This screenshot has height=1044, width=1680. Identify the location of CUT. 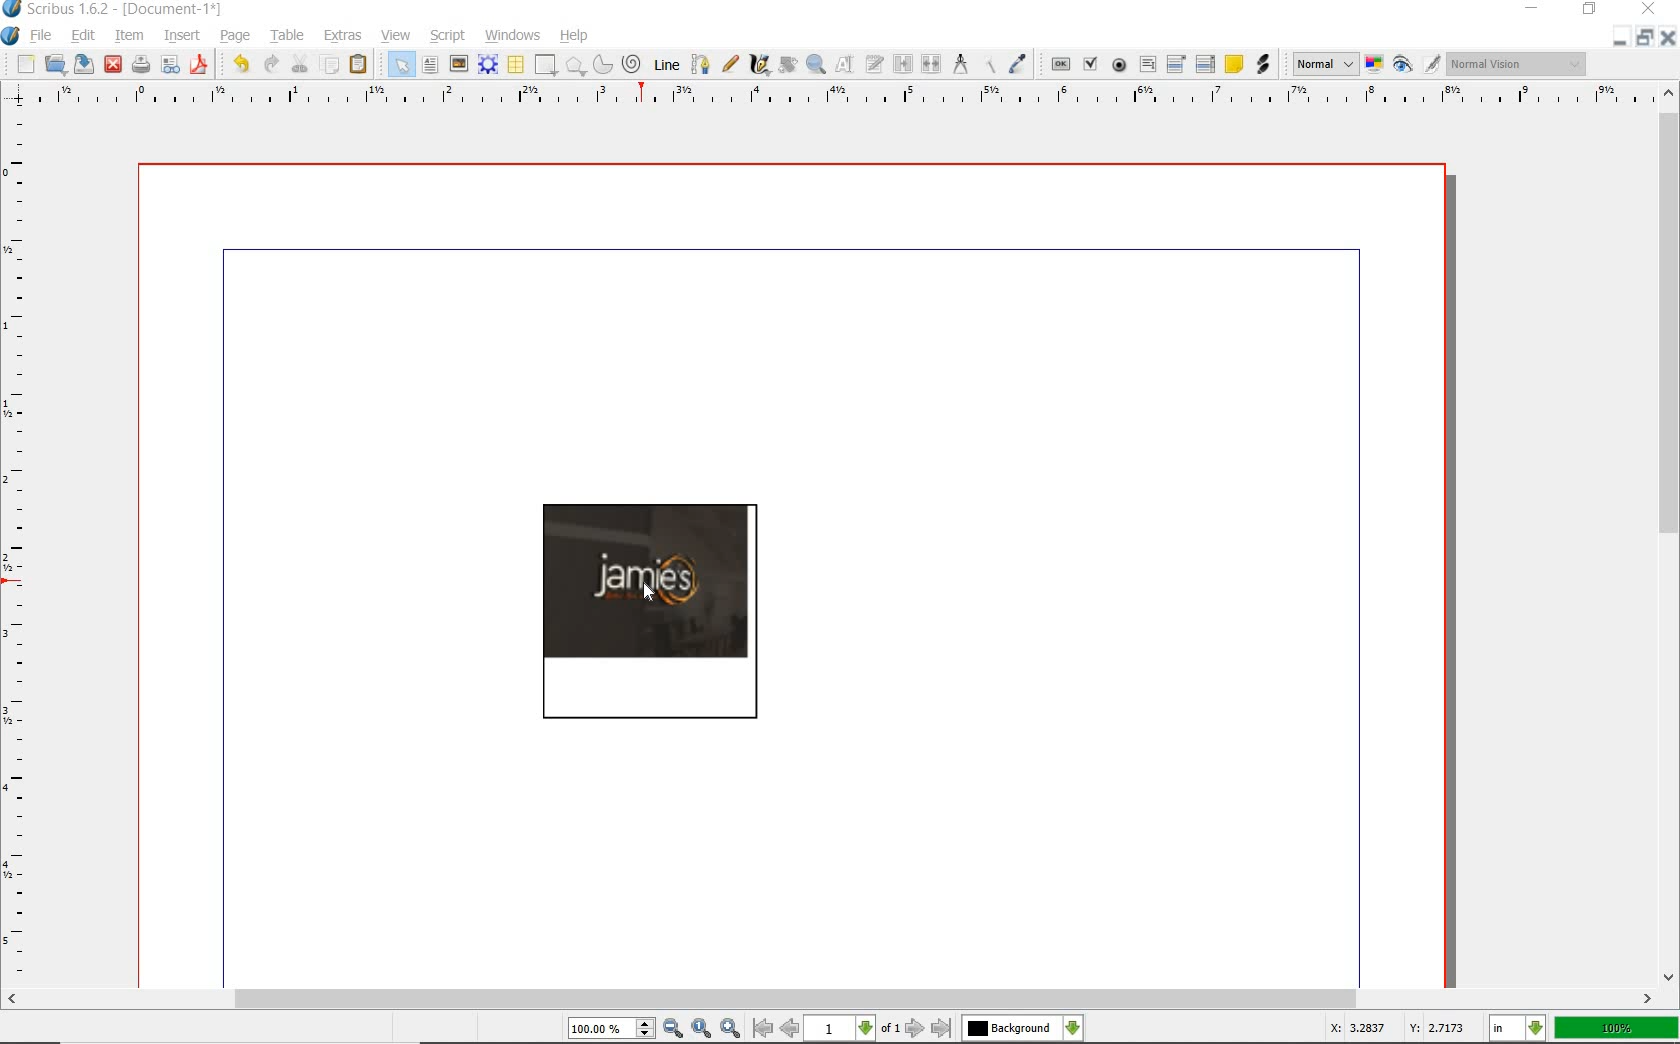
(299, 65).